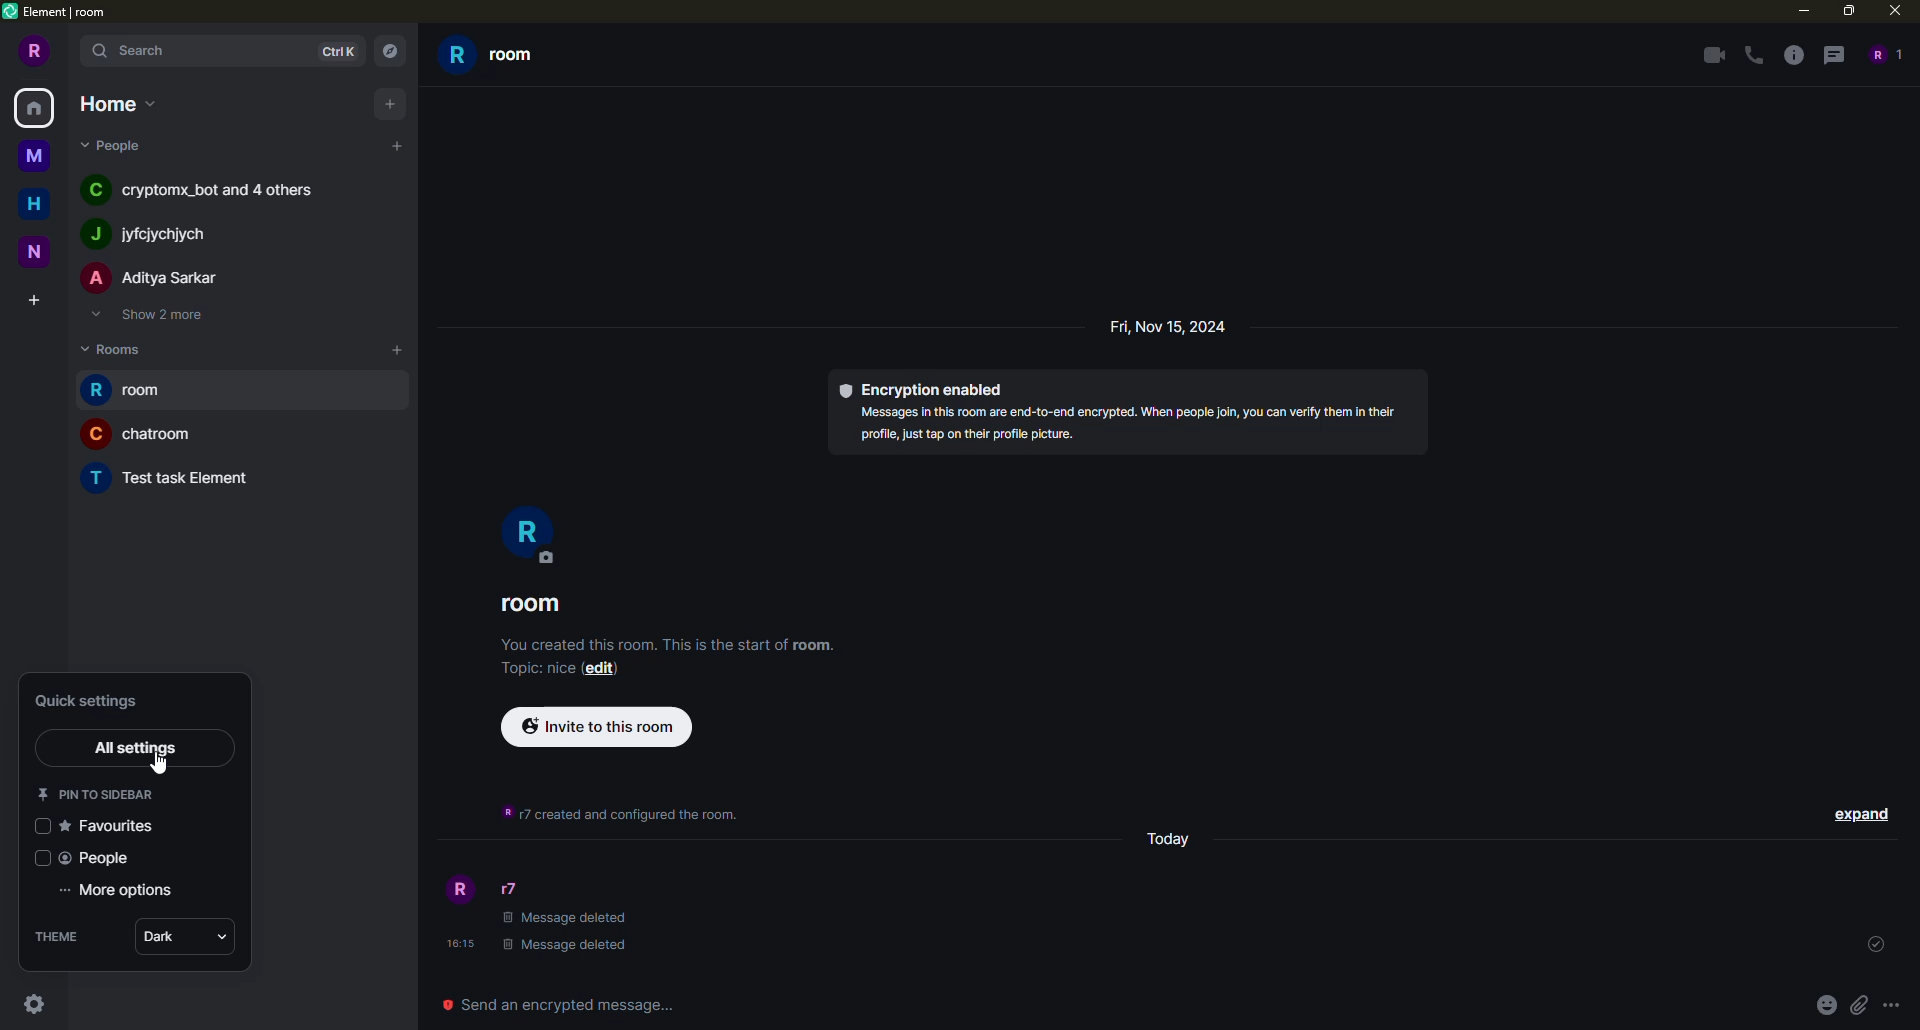  I want to click on emoji, so click(1826, 1004).